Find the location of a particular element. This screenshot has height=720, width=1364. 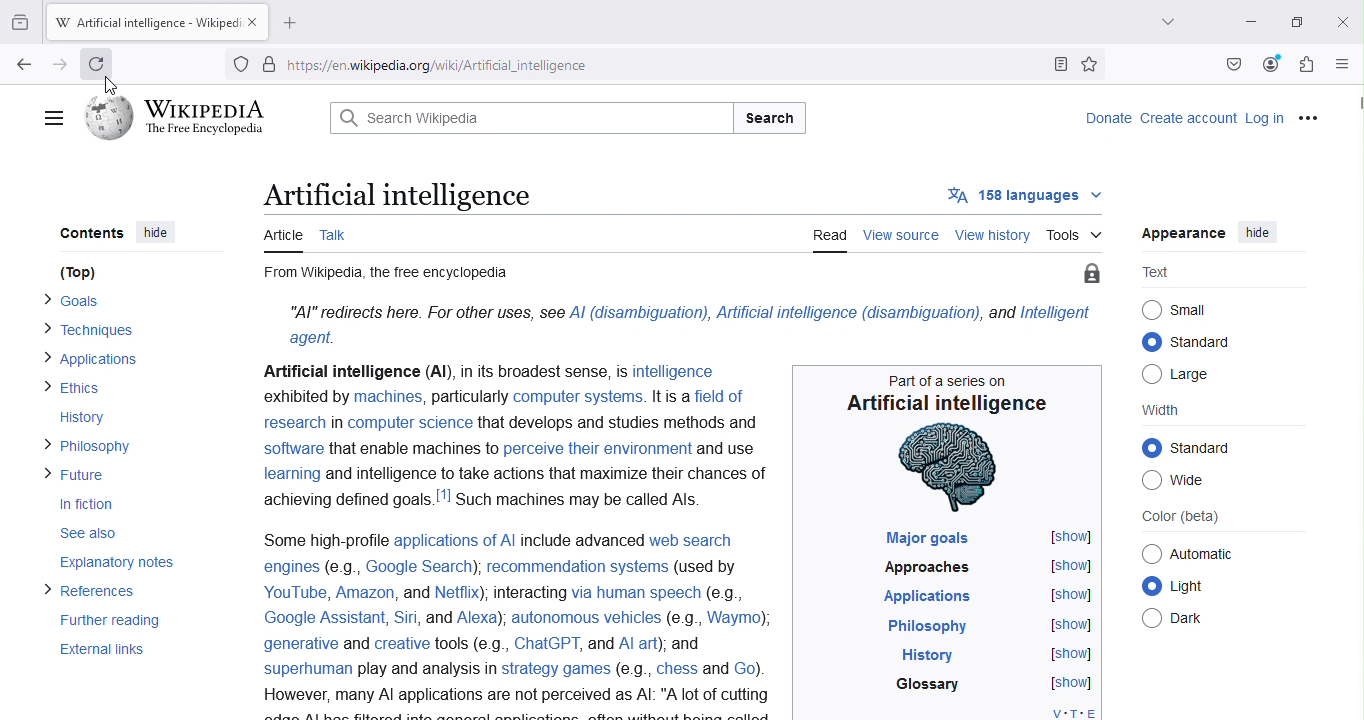

Wide is located at coordinates (1183, 481).